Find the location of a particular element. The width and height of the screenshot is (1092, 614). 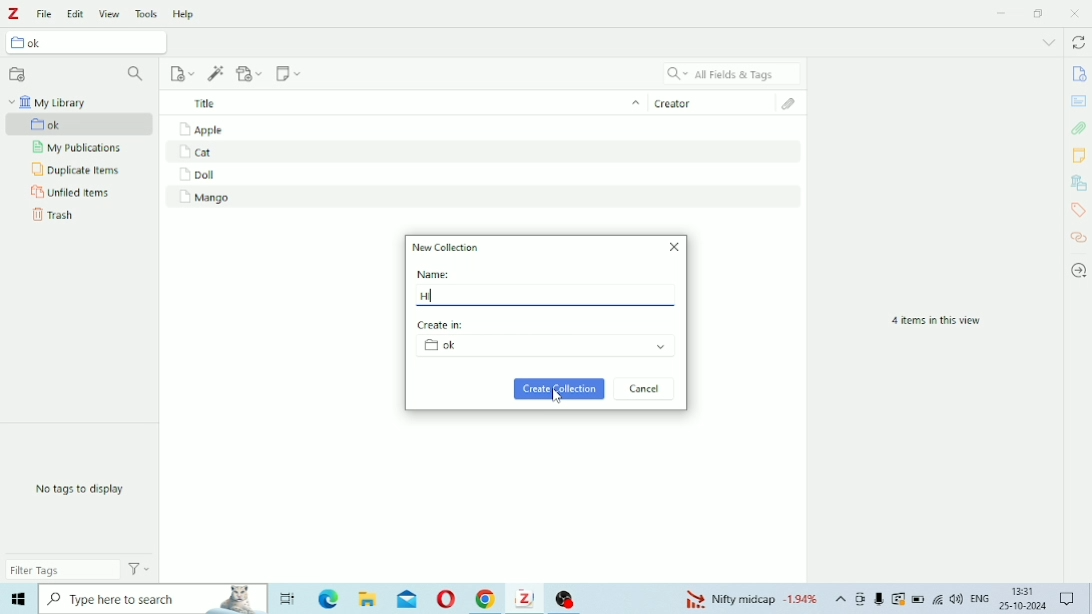

Notifications is located at coordinates (1067, 596).